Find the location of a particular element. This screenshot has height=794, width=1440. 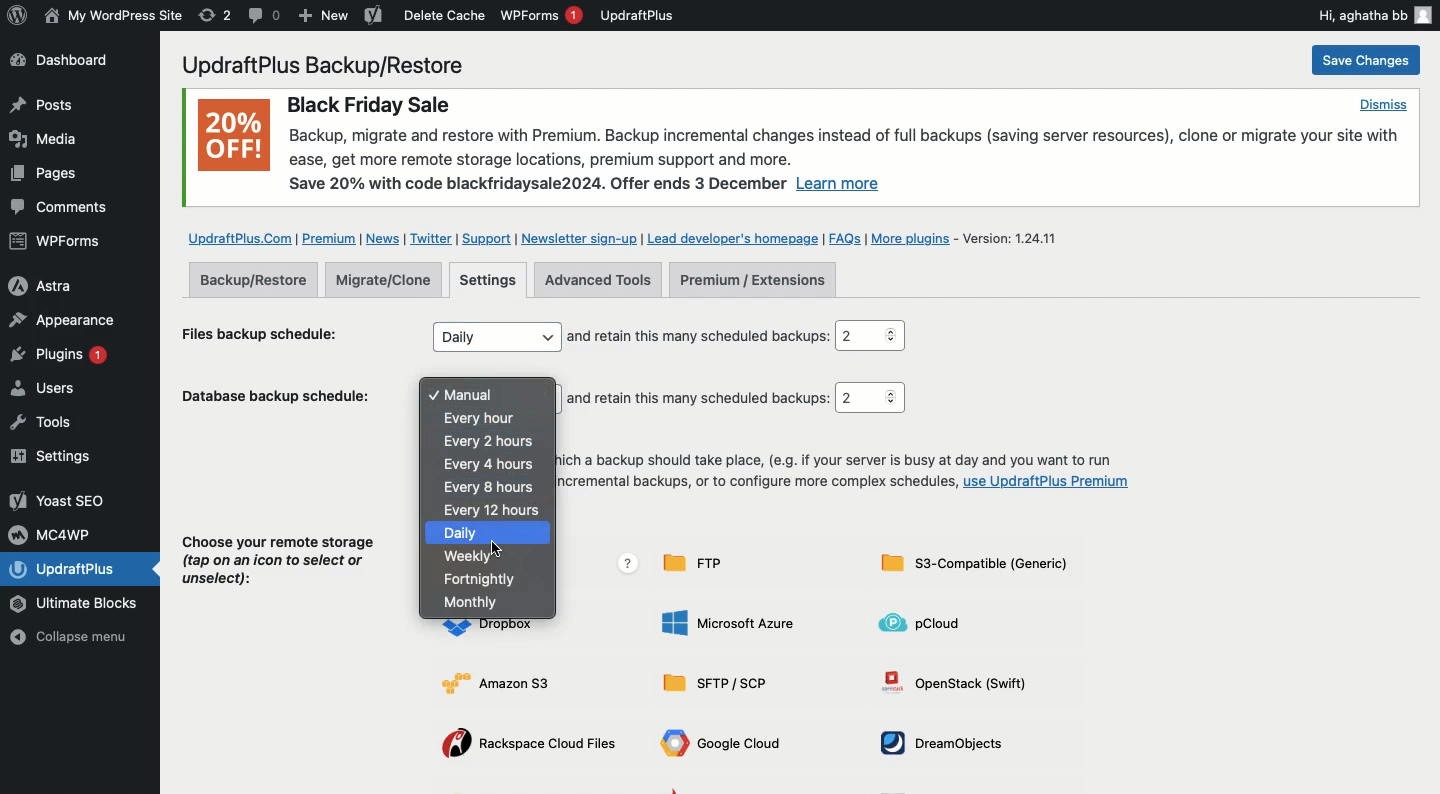

Every 8 hours is located at coordinates (493, 486).